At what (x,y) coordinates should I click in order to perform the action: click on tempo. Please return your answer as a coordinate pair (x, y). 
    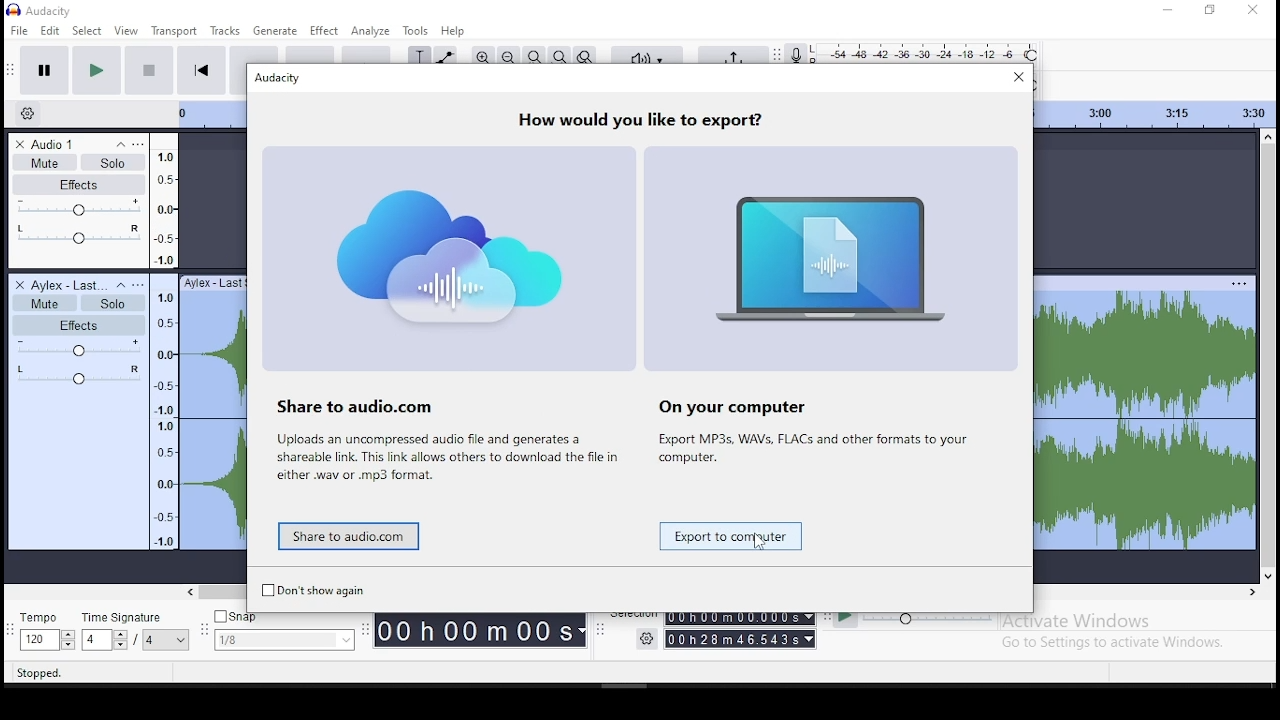
    Looking at the image, I should click on (45, 632).